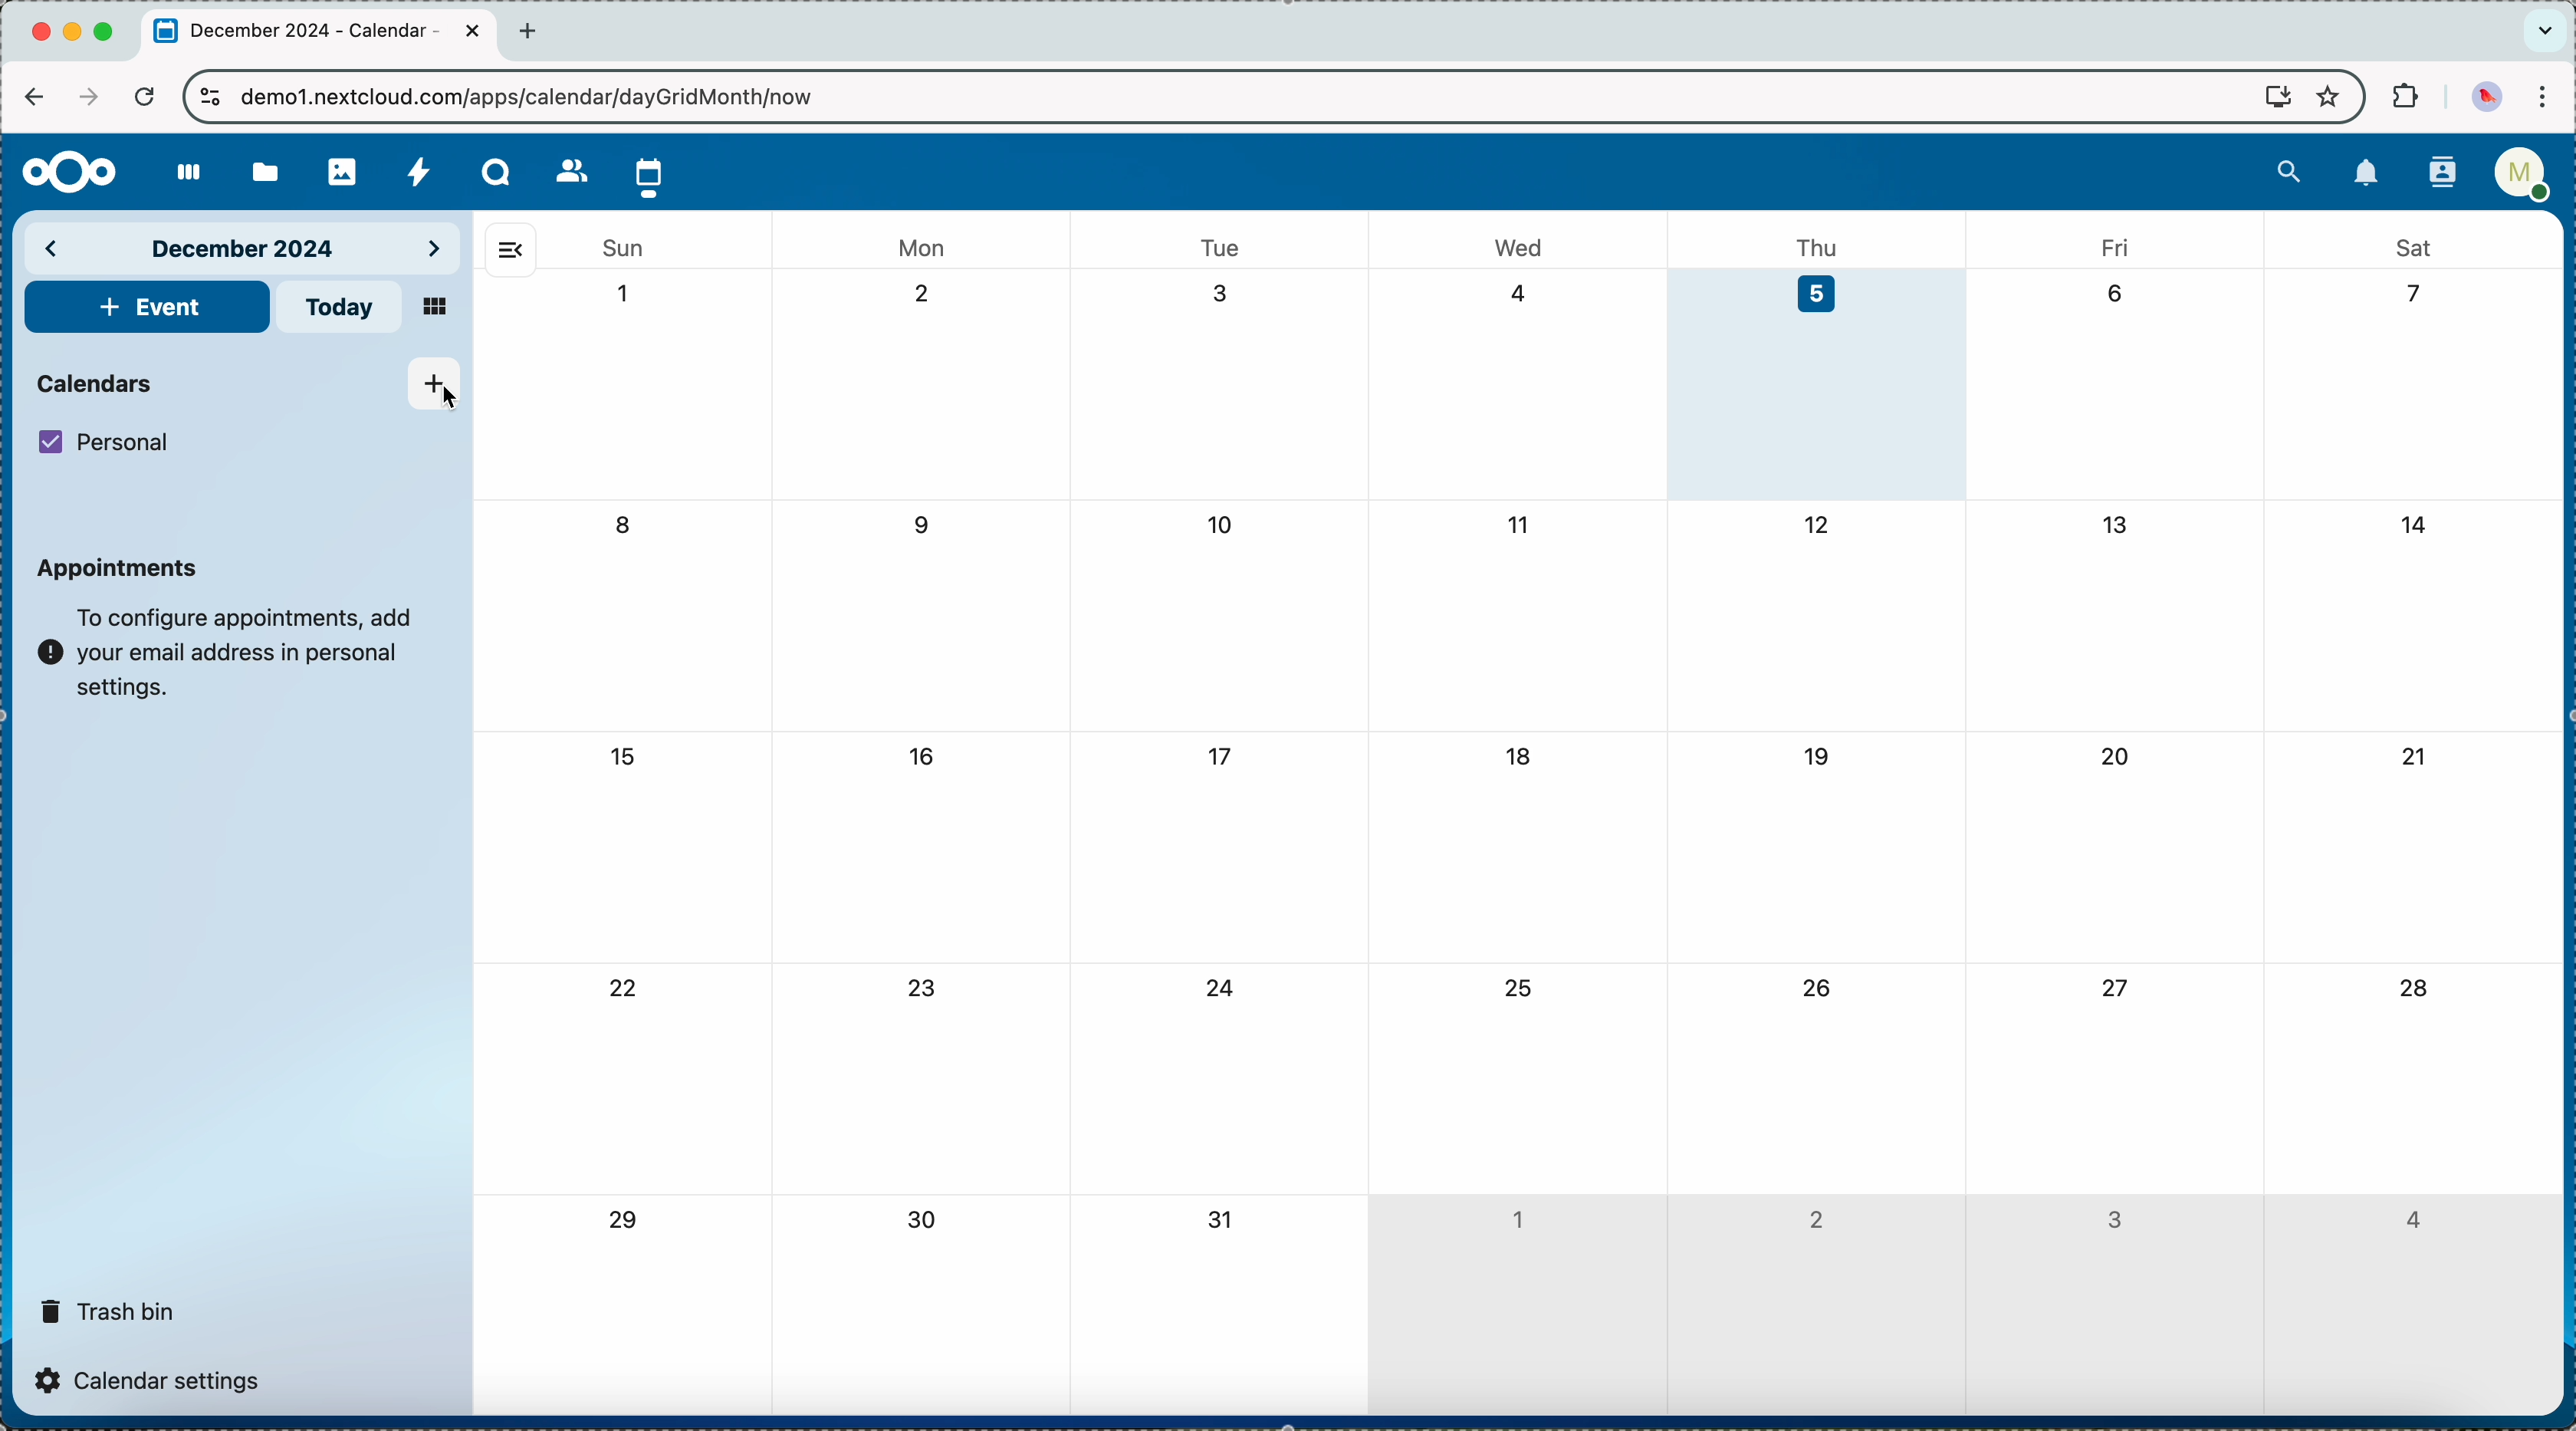 The width and height of the screenshot is (2576, 1431). What do you see at coordinates (623, 527) in the screenshot?
I see `8` at bounding box center [623, 527].